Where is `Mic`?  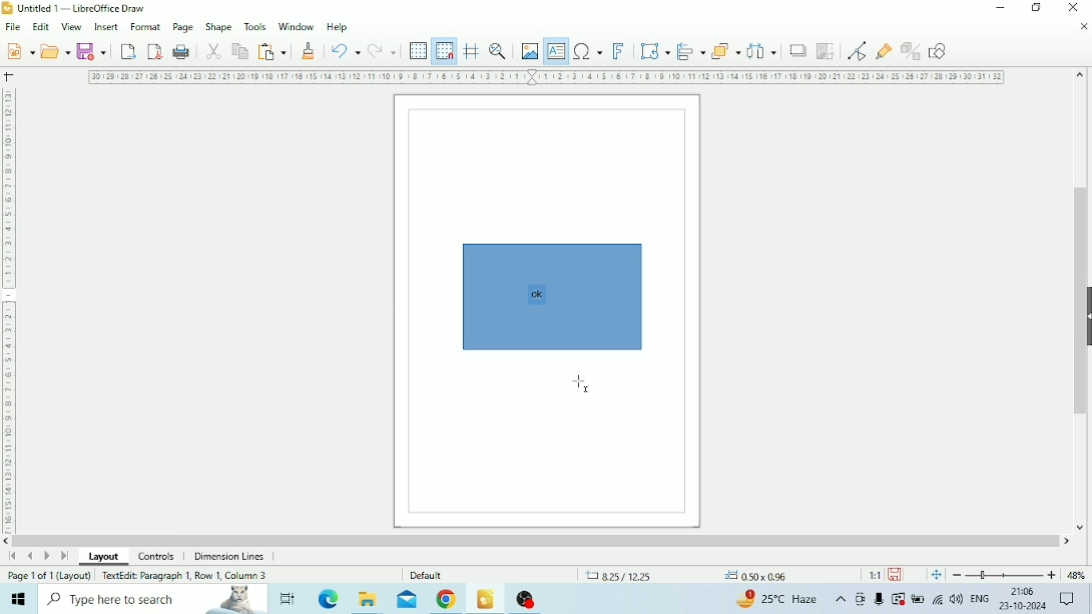
Mic is located at coordinates (879, 600).